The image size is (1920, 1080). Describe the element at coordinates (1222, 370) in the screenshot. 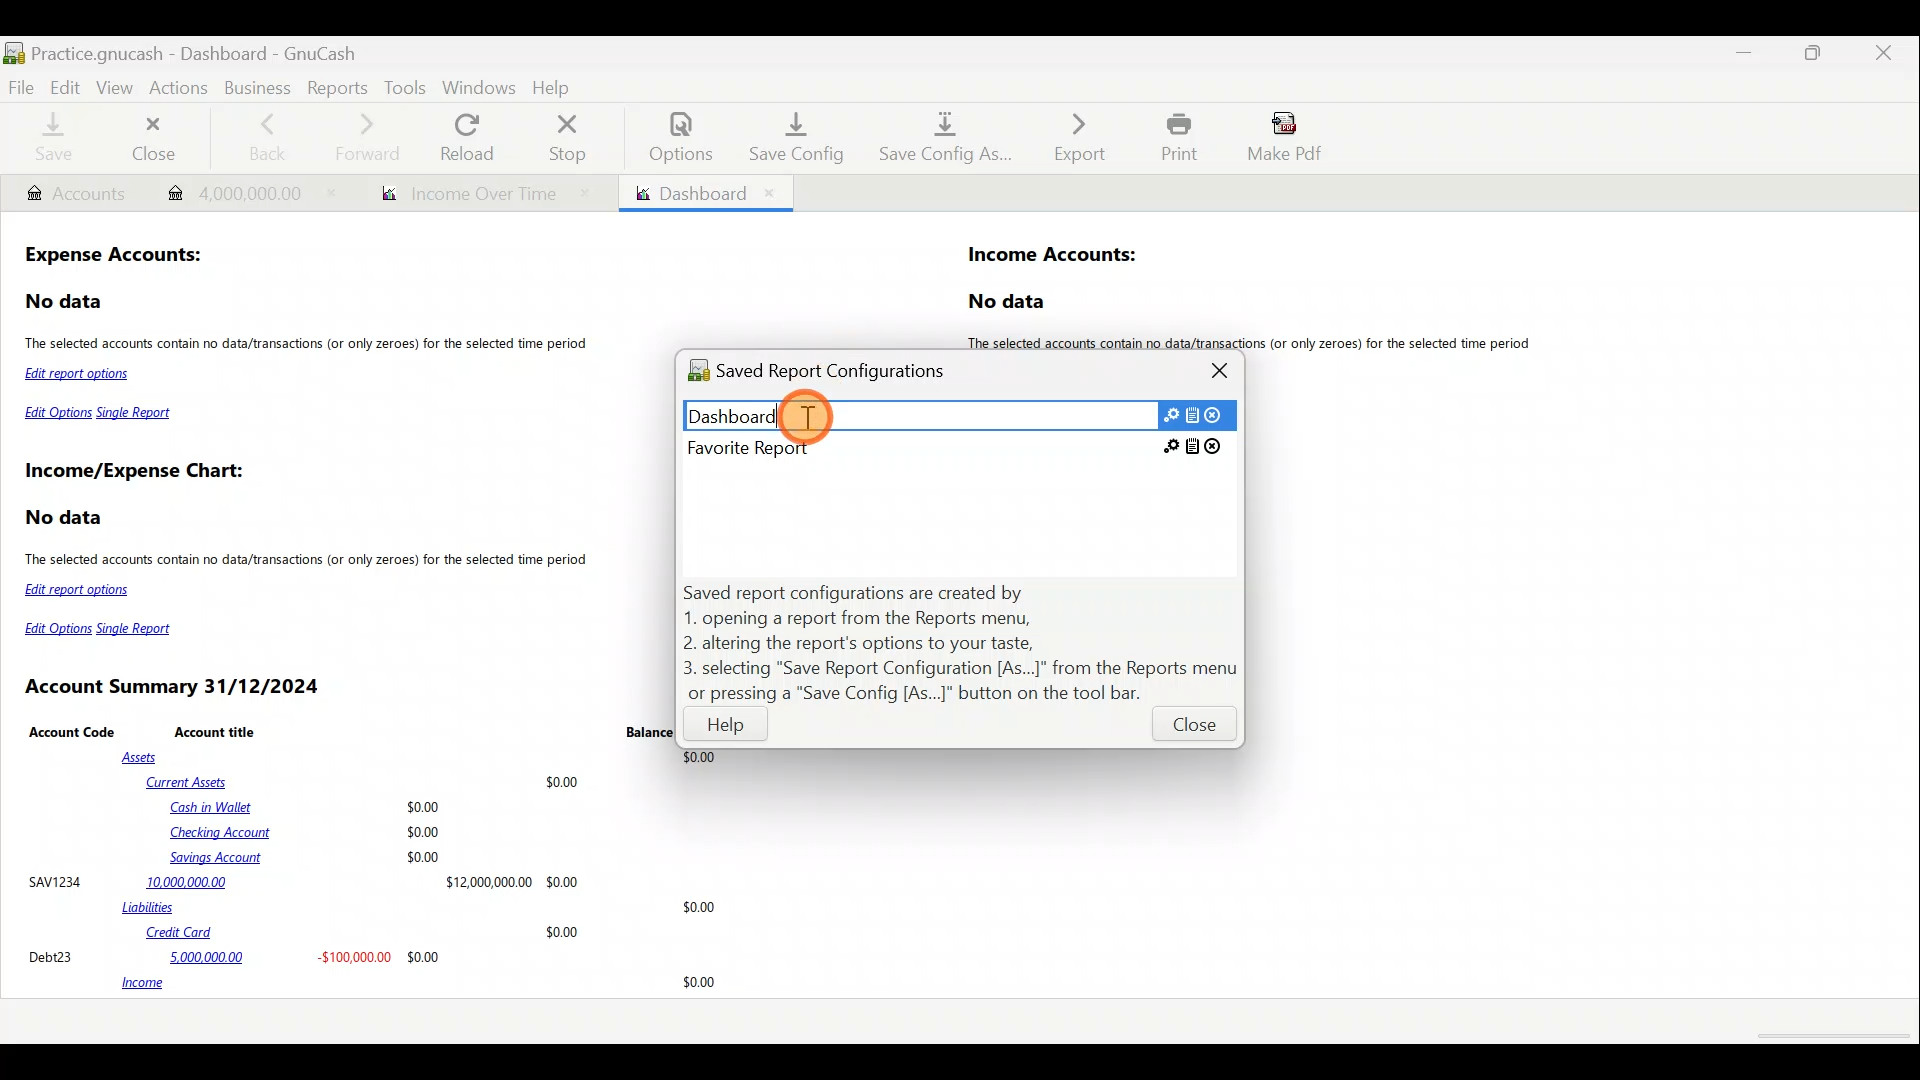

I see `Close` at that location.